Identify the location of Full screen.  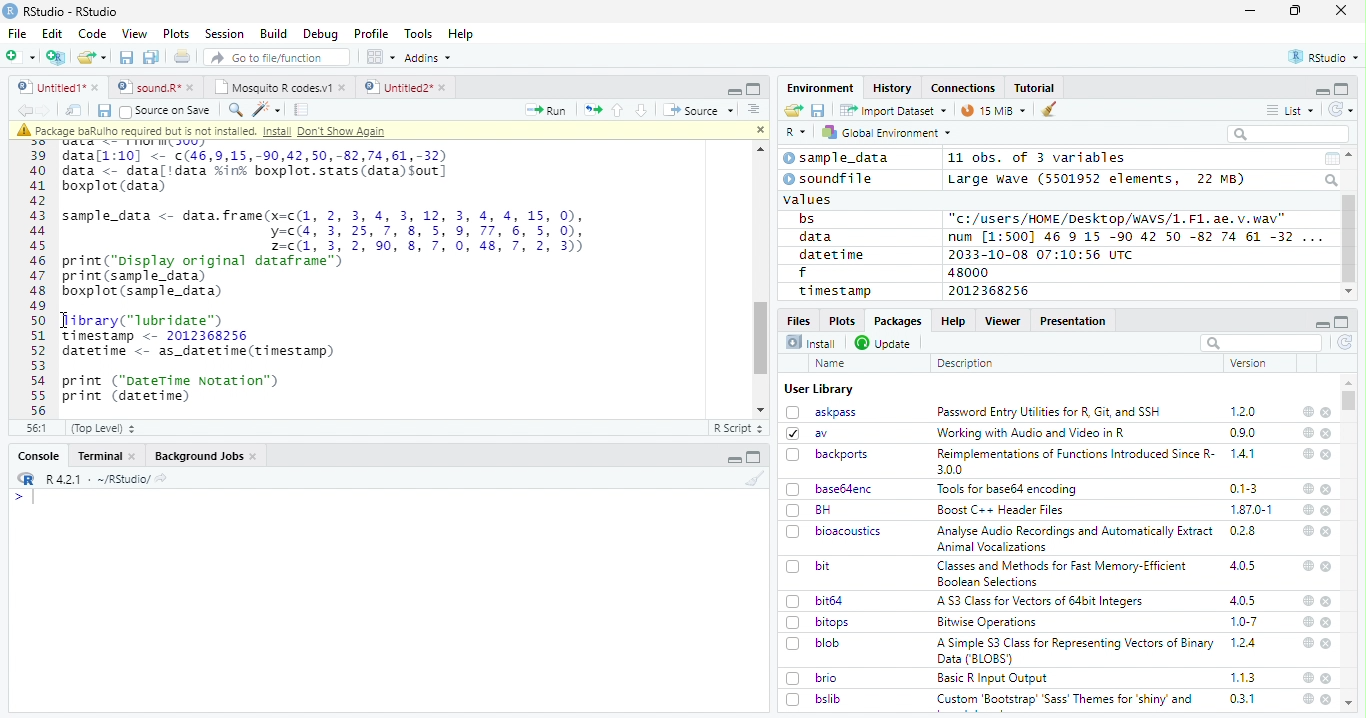
(754, 88).